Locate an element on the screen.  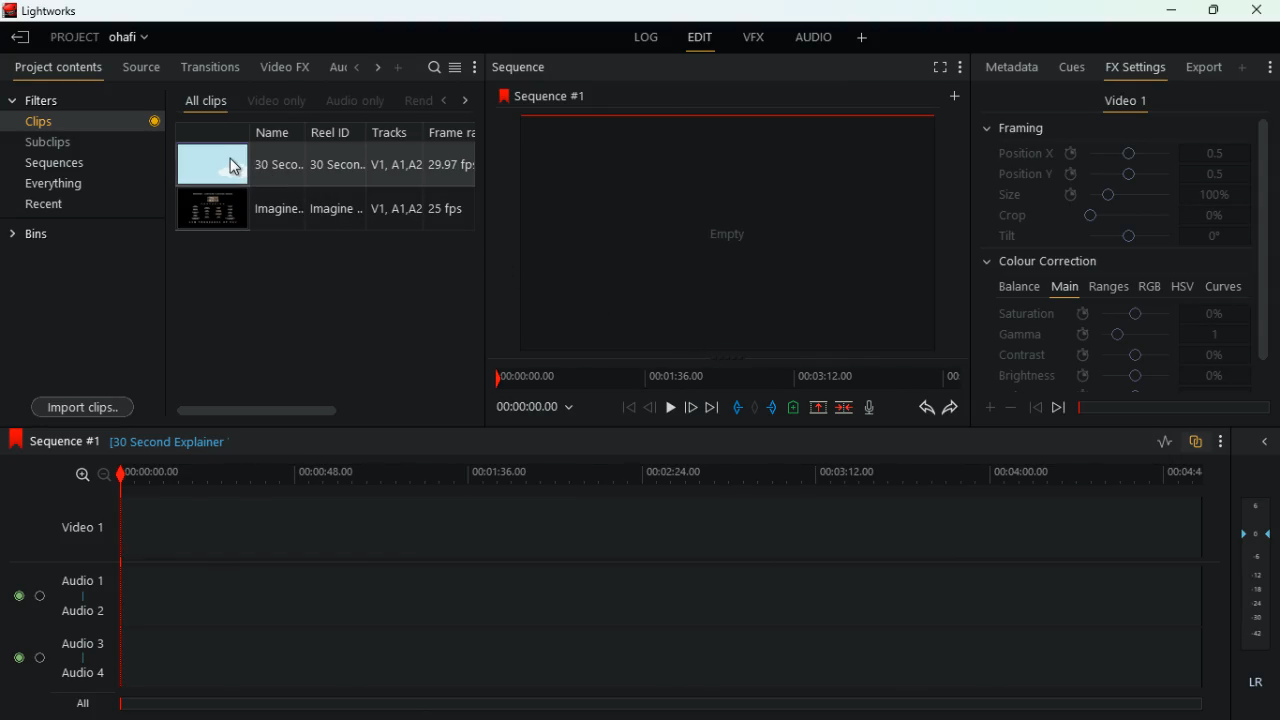
balance is located at coordinates (1016, 287).